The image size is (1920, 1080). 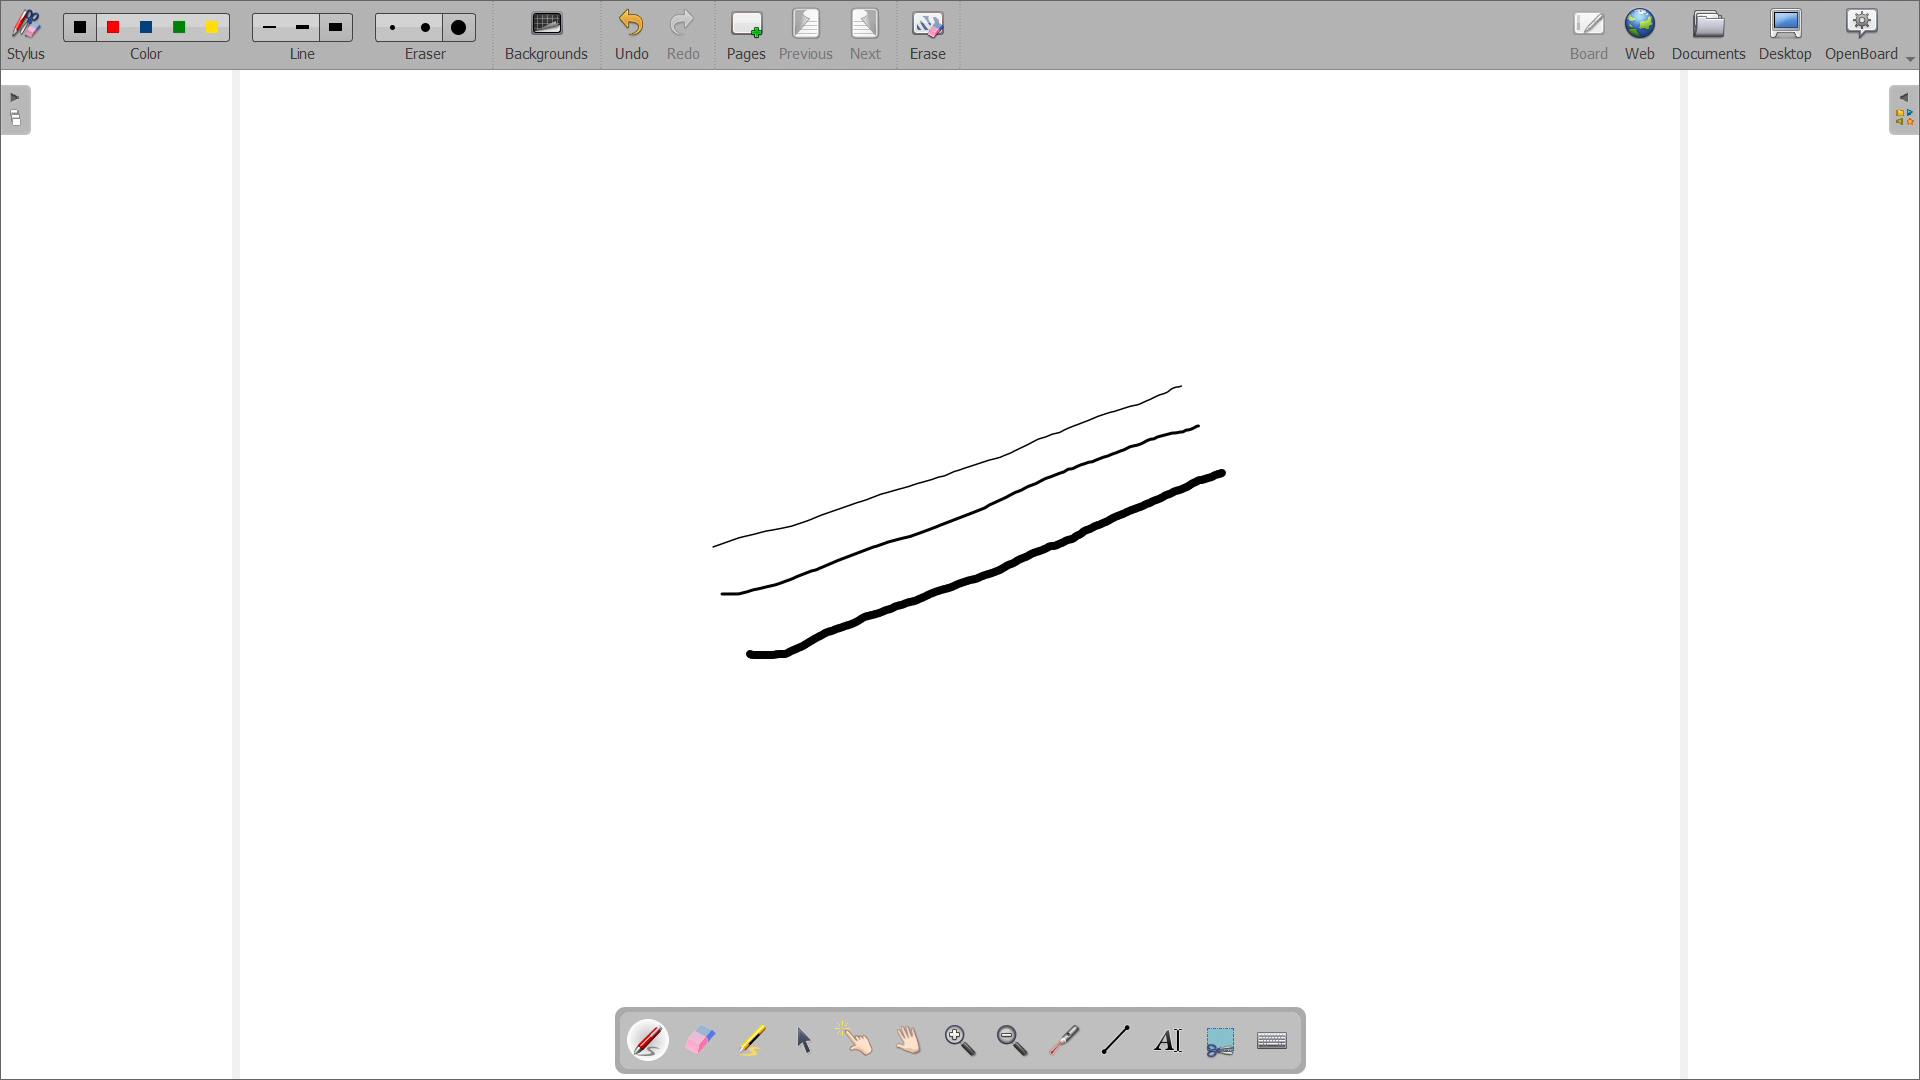 I want to click on previous page, so click(x=807, y=34).